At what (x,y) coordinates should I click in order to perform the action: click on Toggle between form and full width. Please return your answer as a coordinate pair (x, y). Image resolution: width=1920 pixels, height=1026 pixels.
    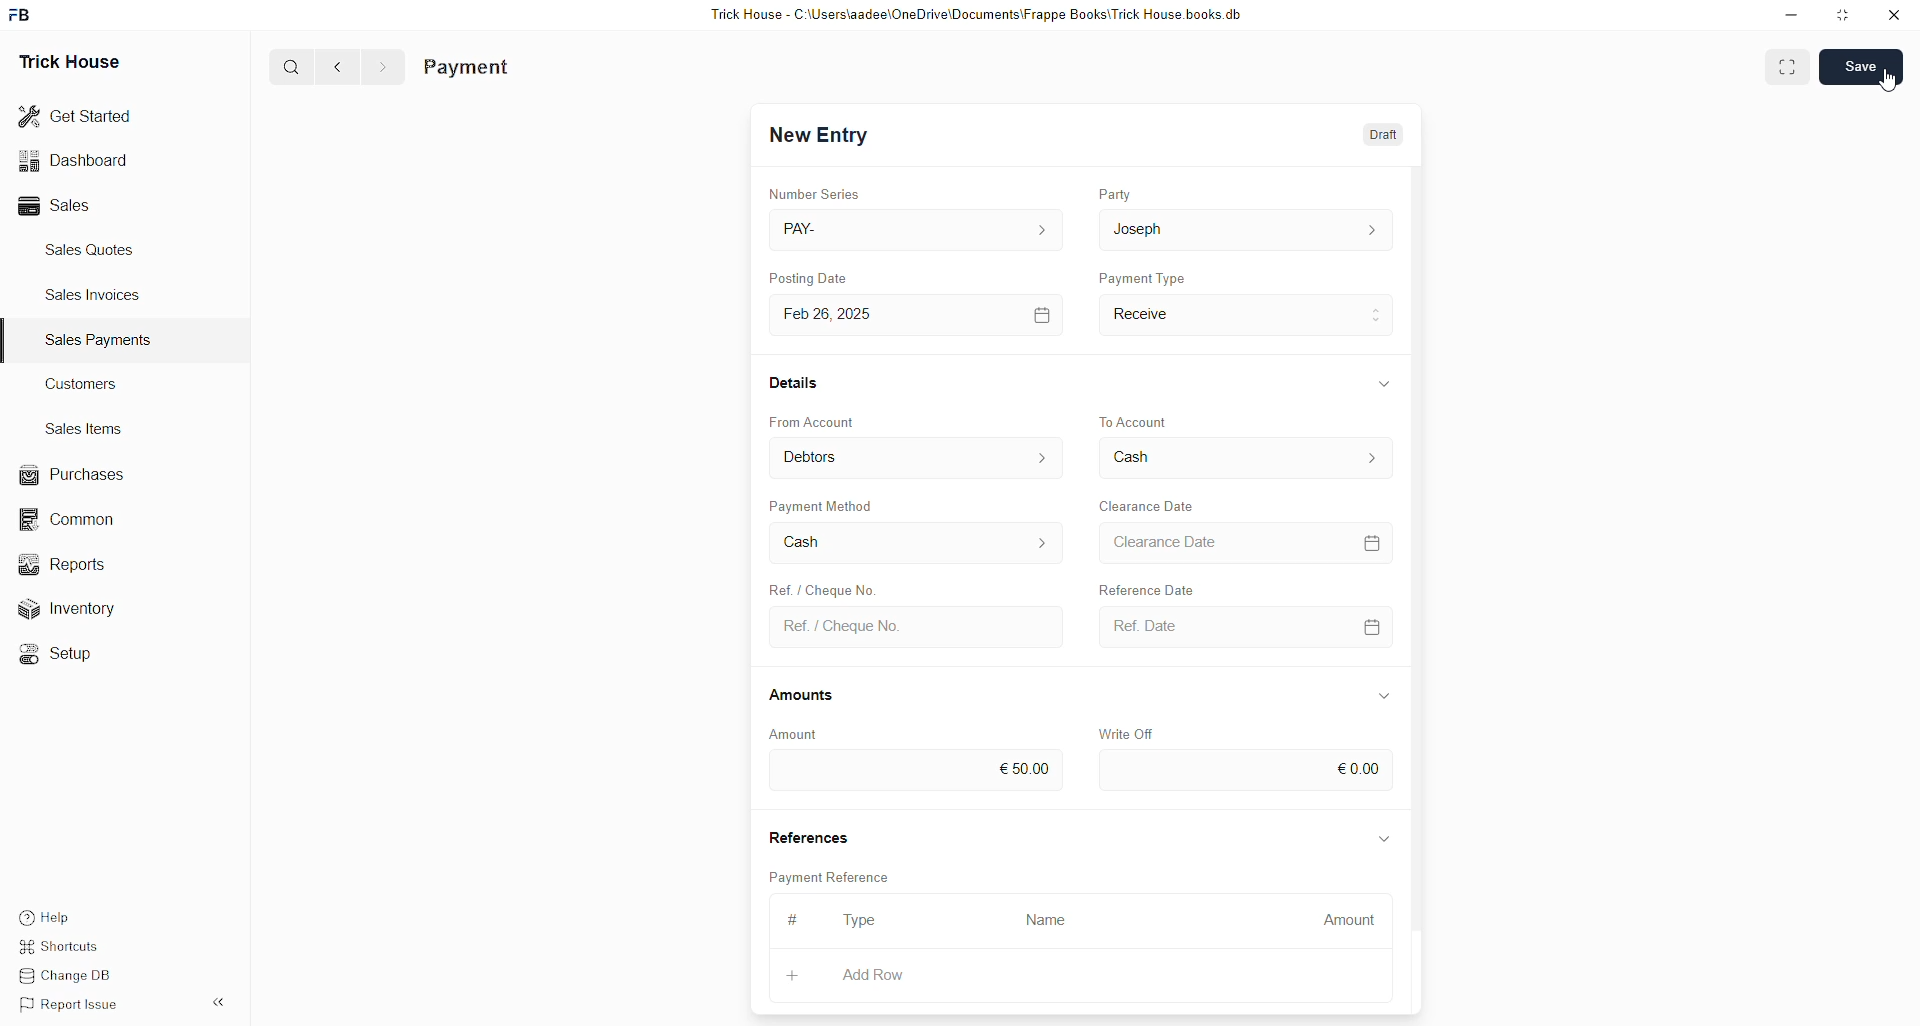
    Looking at the image, I should click on (1787, 70).